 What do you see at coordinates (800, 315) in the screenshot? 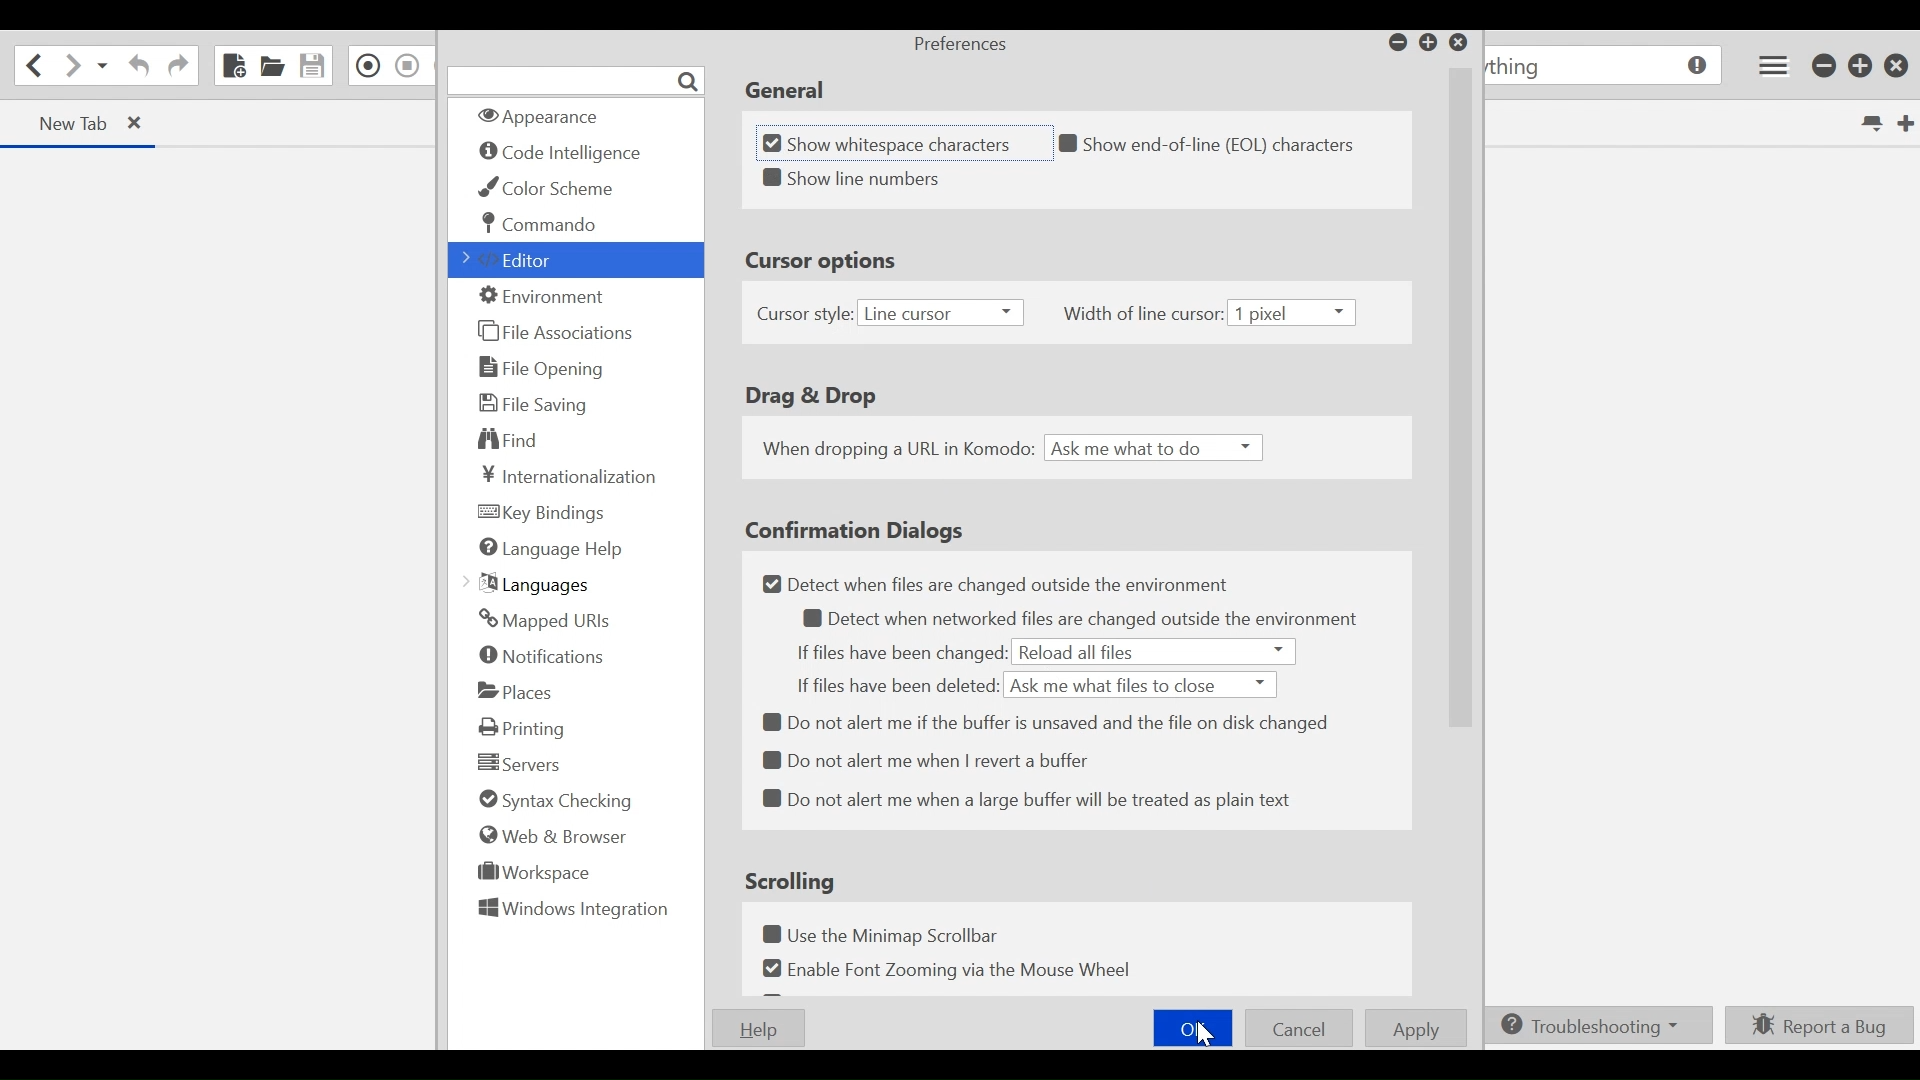
I see `Cursor style:` at bounding box center [800, 315].